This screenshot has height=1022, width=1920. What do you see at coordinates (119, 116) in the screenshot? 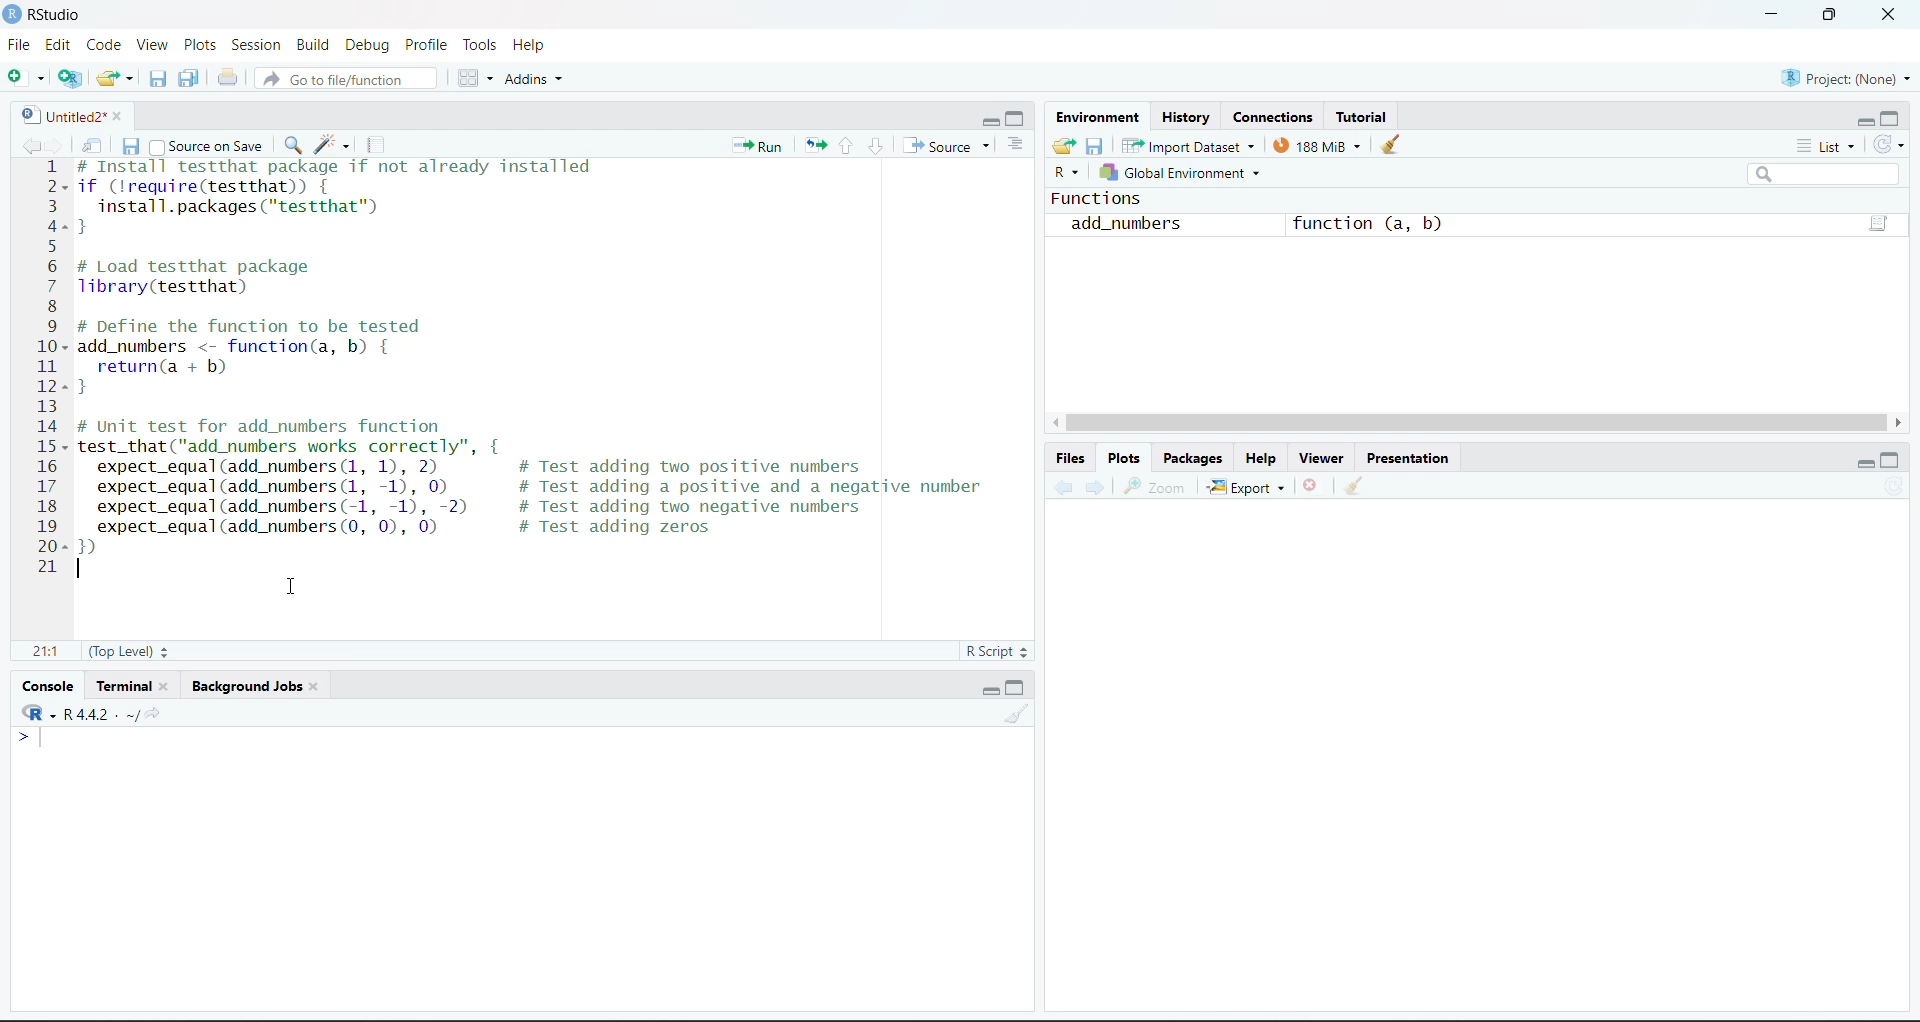
I see `close` at bounding box center [119, 116].